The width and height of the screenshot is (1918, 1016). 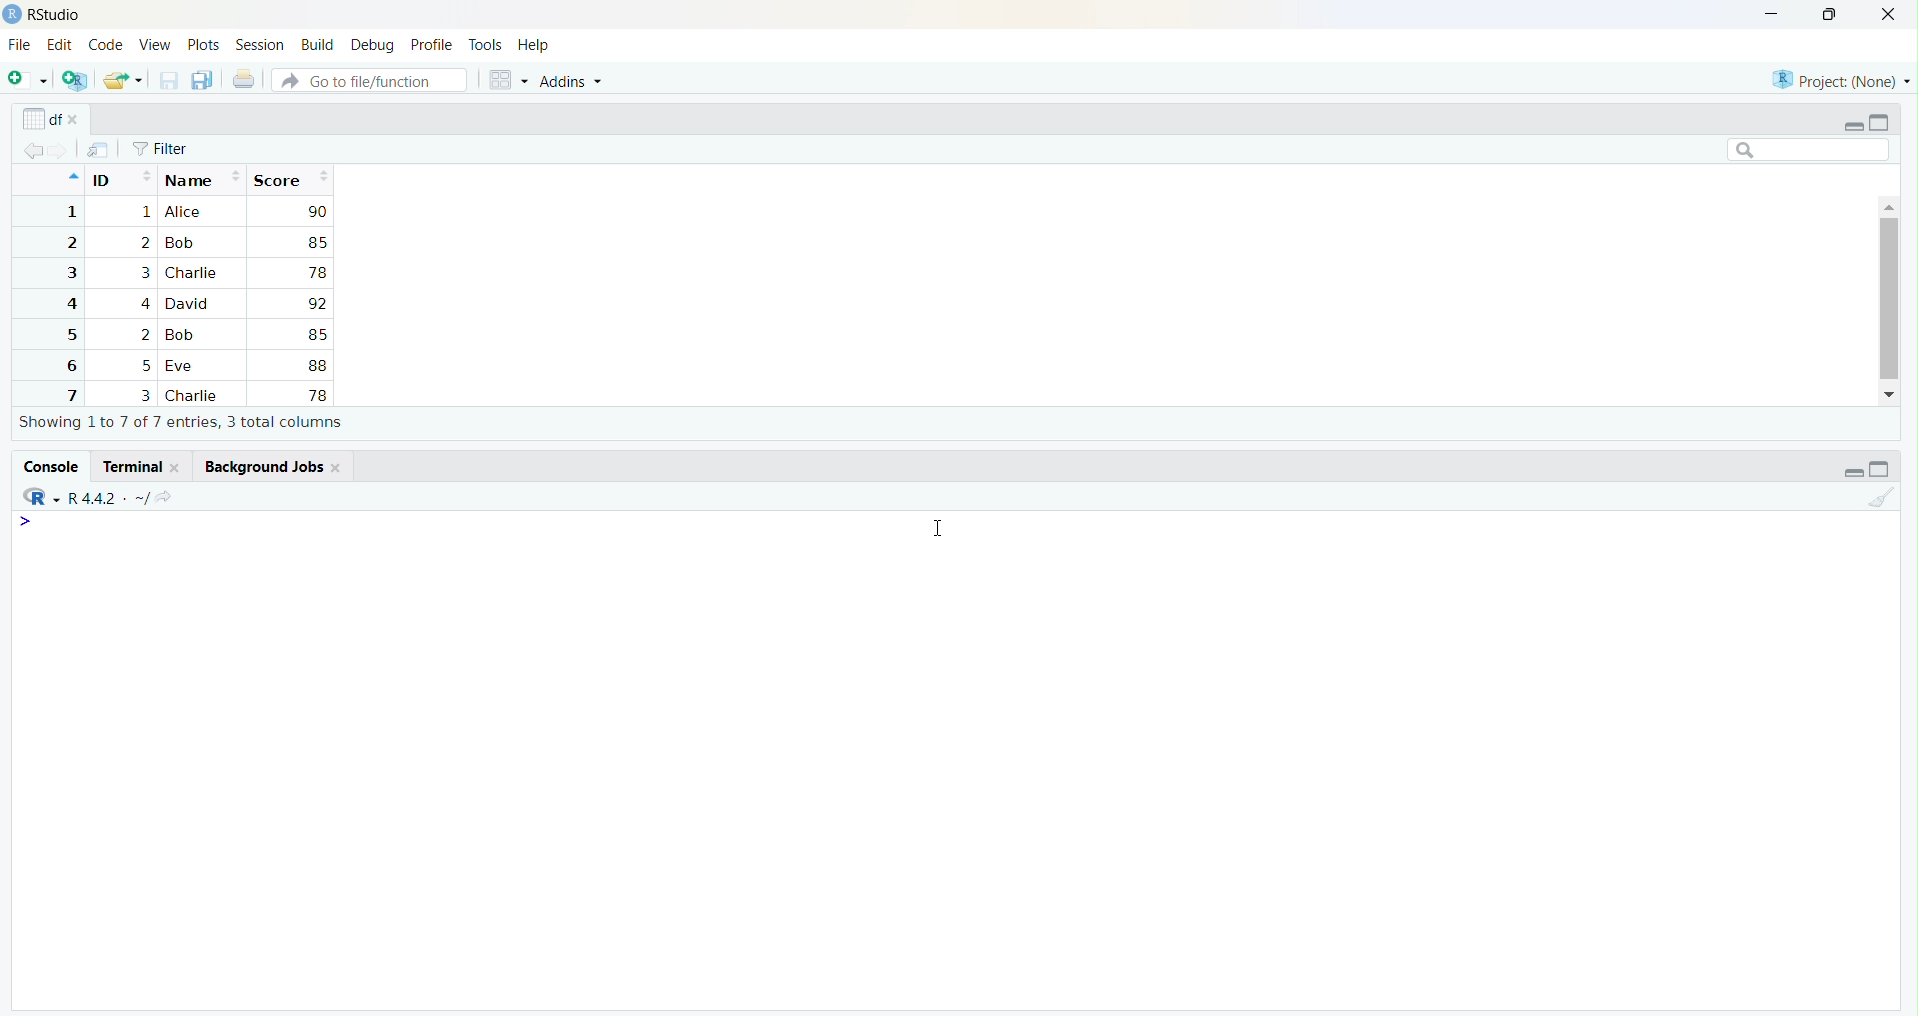 I want to click on background jobs, so click(x=259, y=466).